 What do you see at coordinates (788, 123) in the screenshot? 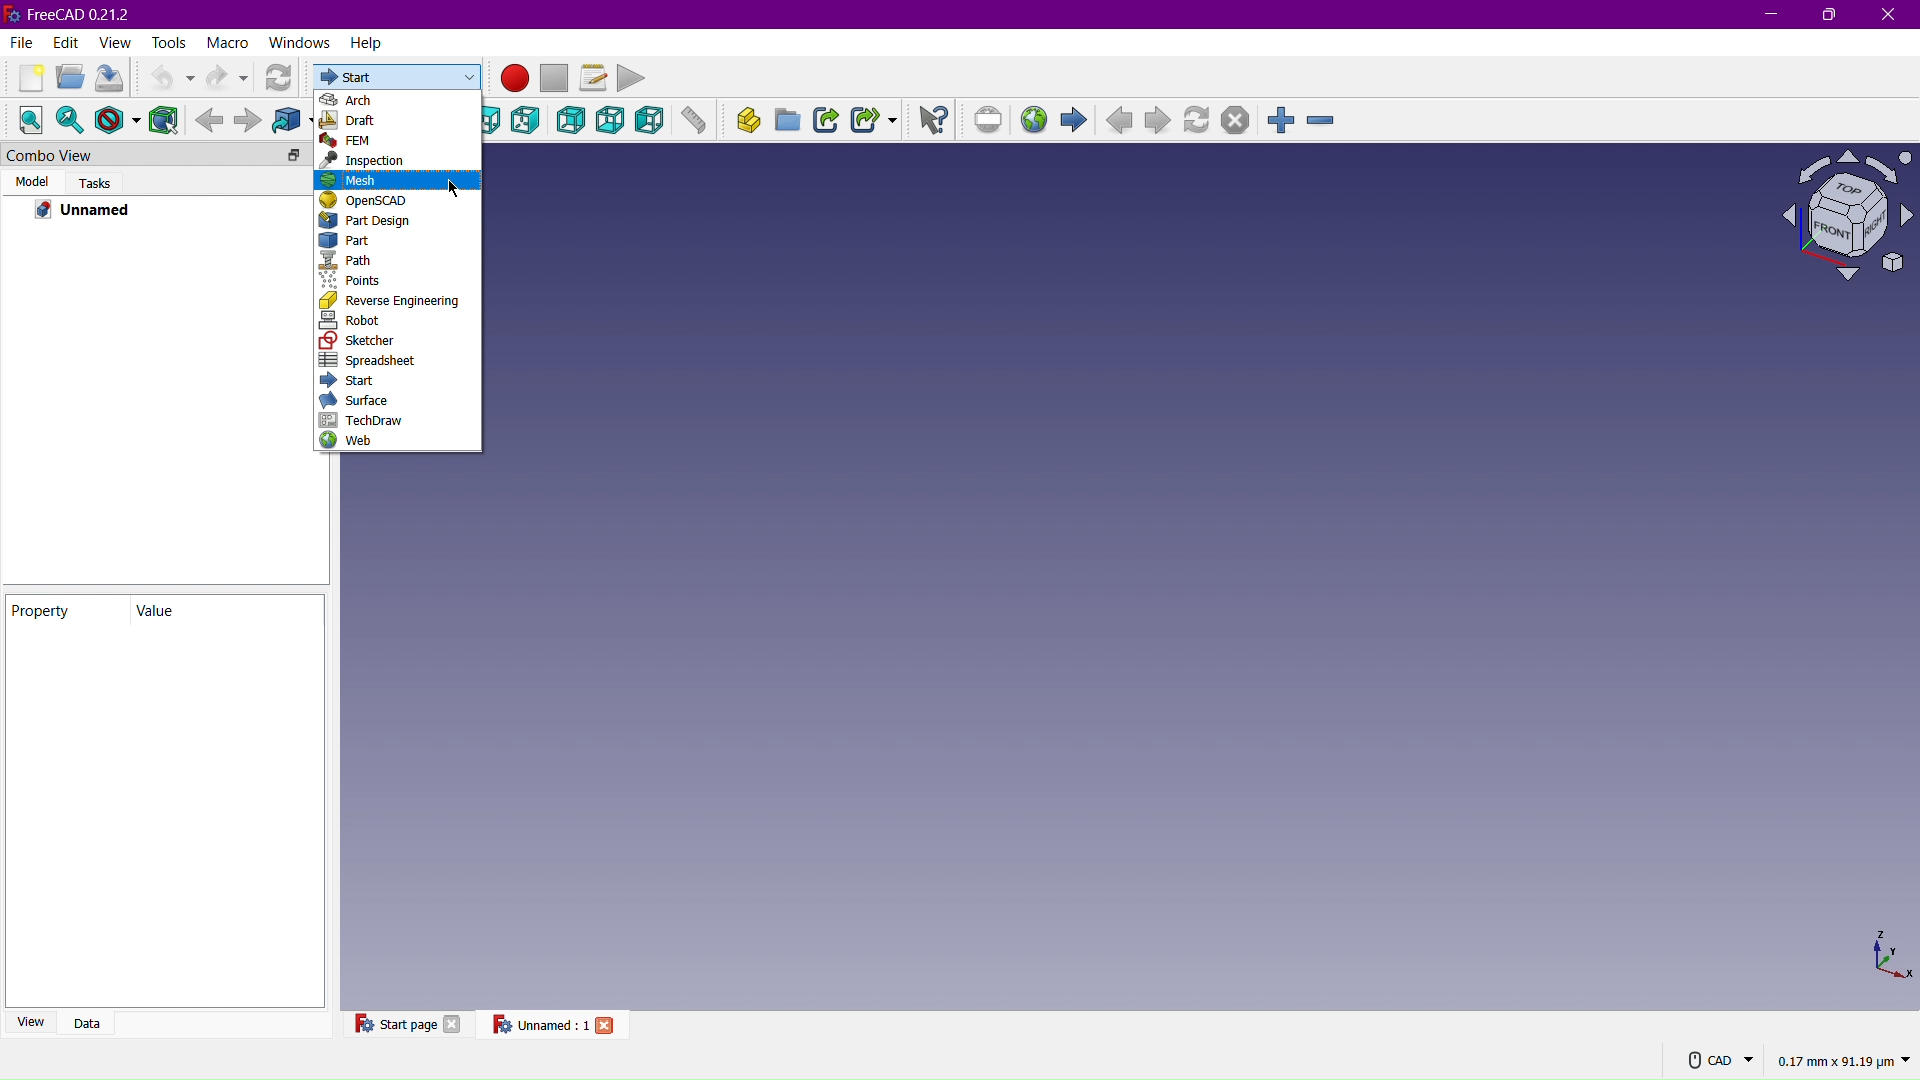
I see `Create Folder` at bounding box center [788, 123].